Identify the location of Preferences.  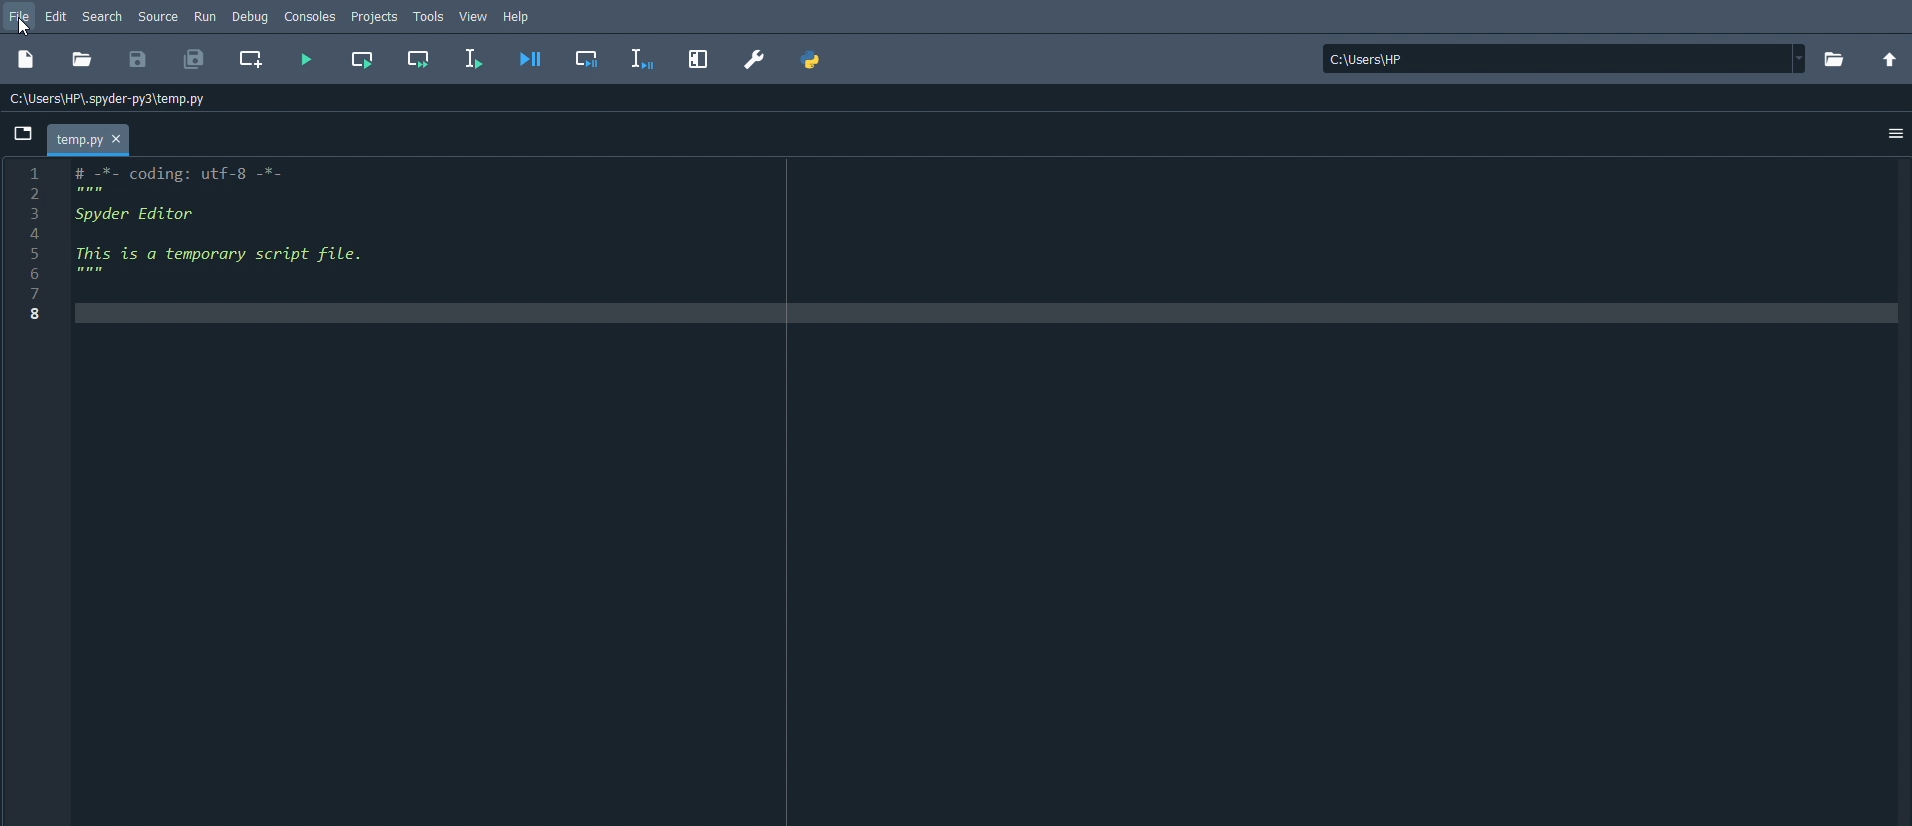
(755, 59).